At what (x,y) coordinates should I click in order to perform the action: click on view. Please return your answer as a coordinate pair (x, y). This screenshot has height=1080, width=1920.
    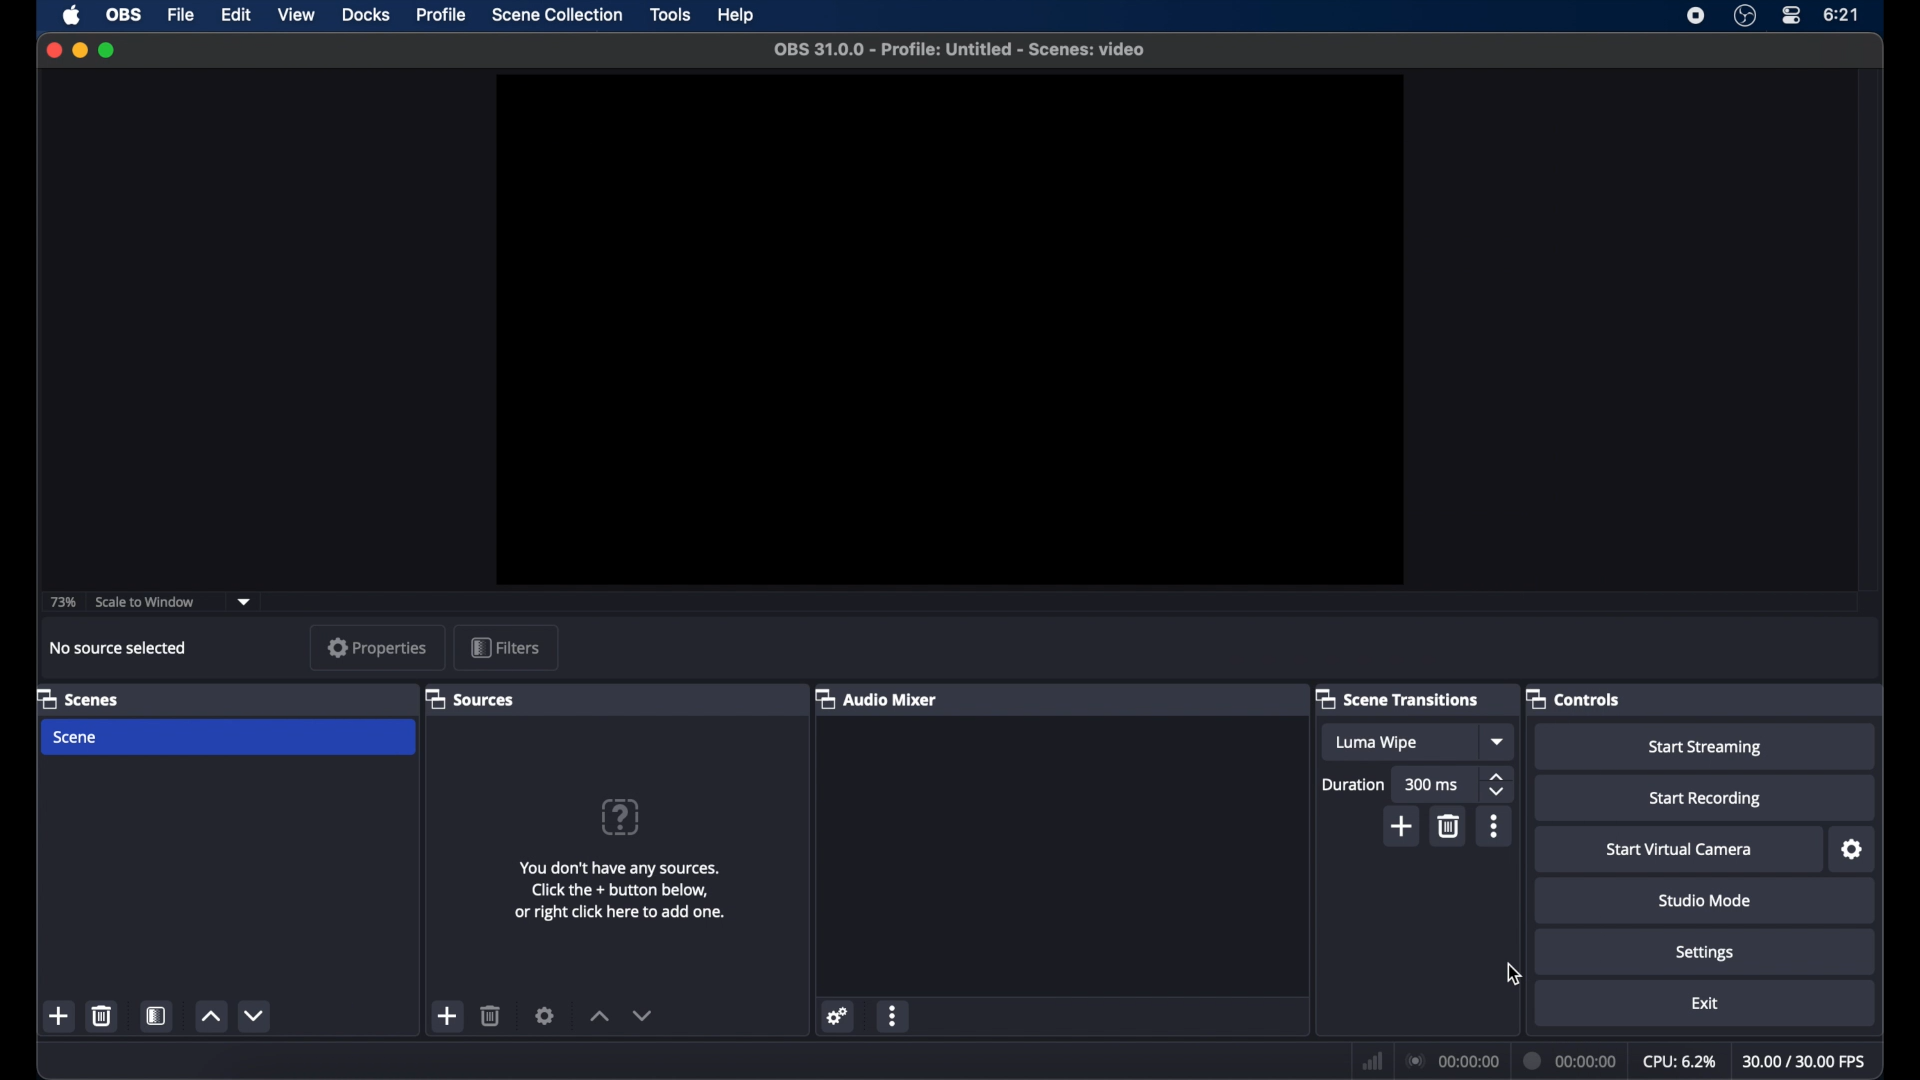
    Looking at the image, I should click on (296, 16).